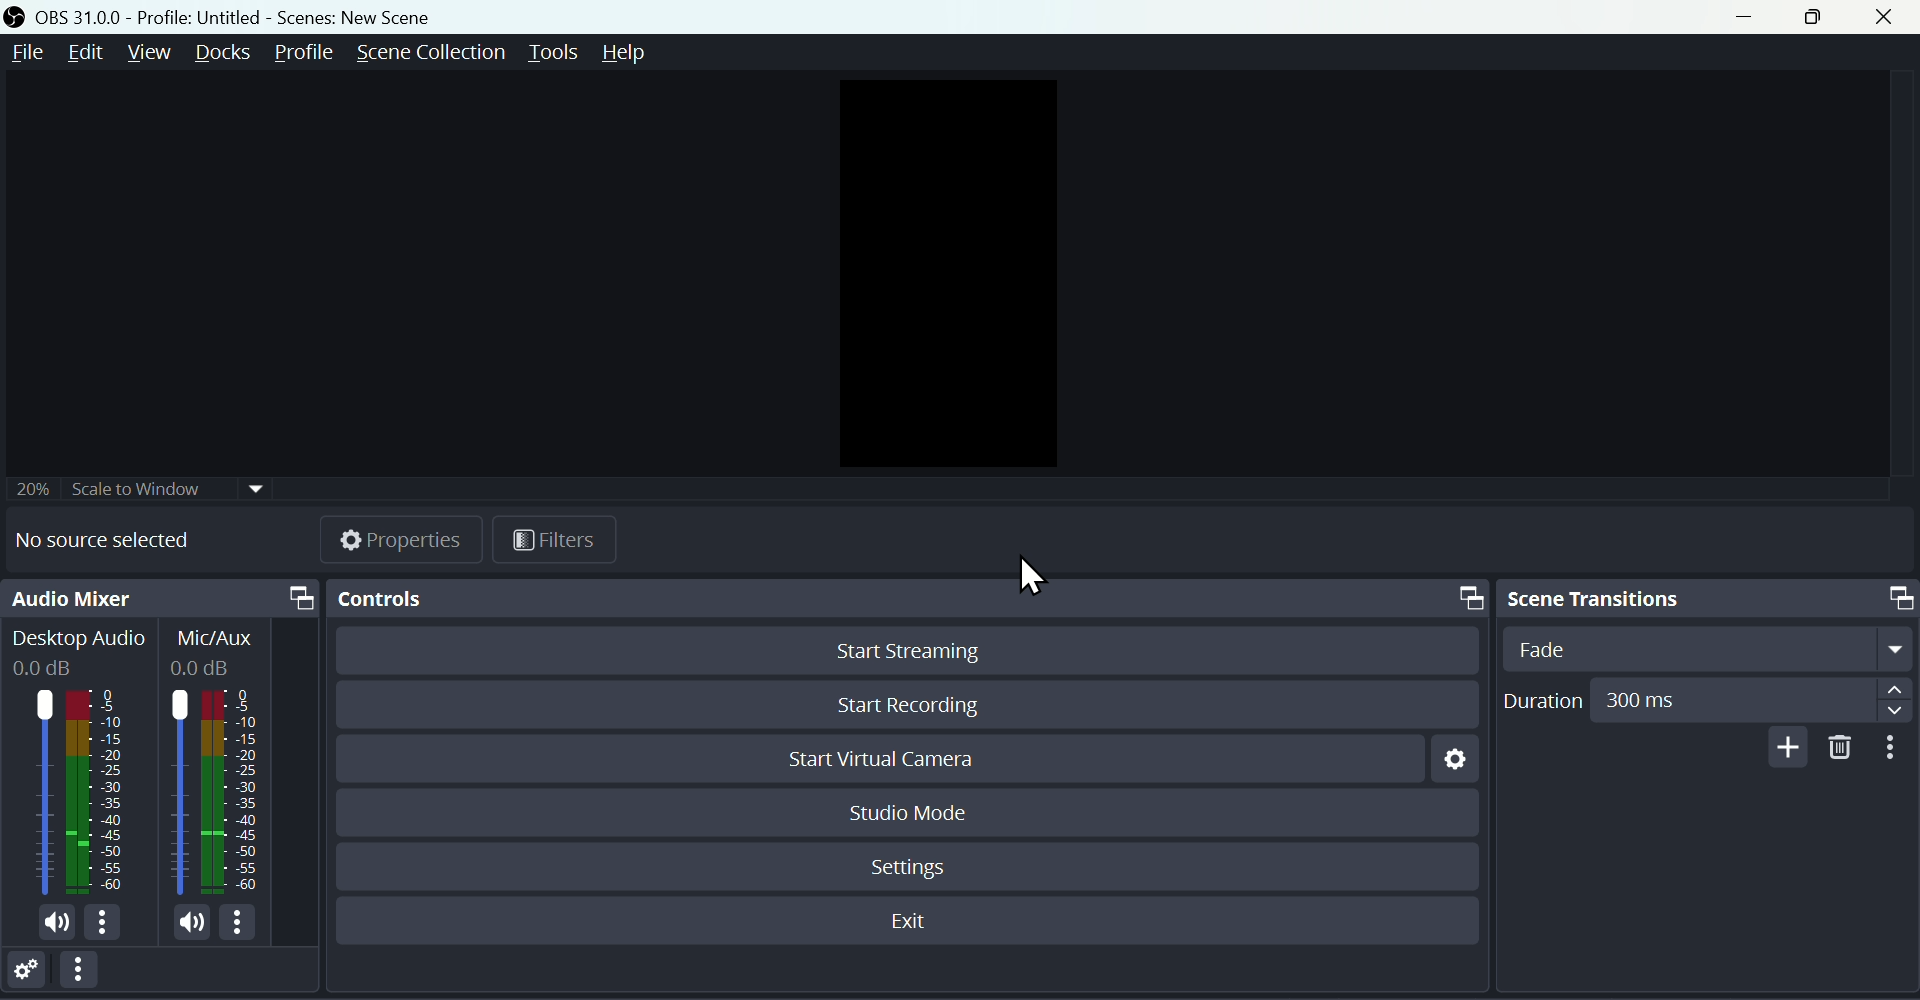  What do you see at coordinates (405, 538) in the screenshot?
I see `Properties` at bounding box center [405, 538].